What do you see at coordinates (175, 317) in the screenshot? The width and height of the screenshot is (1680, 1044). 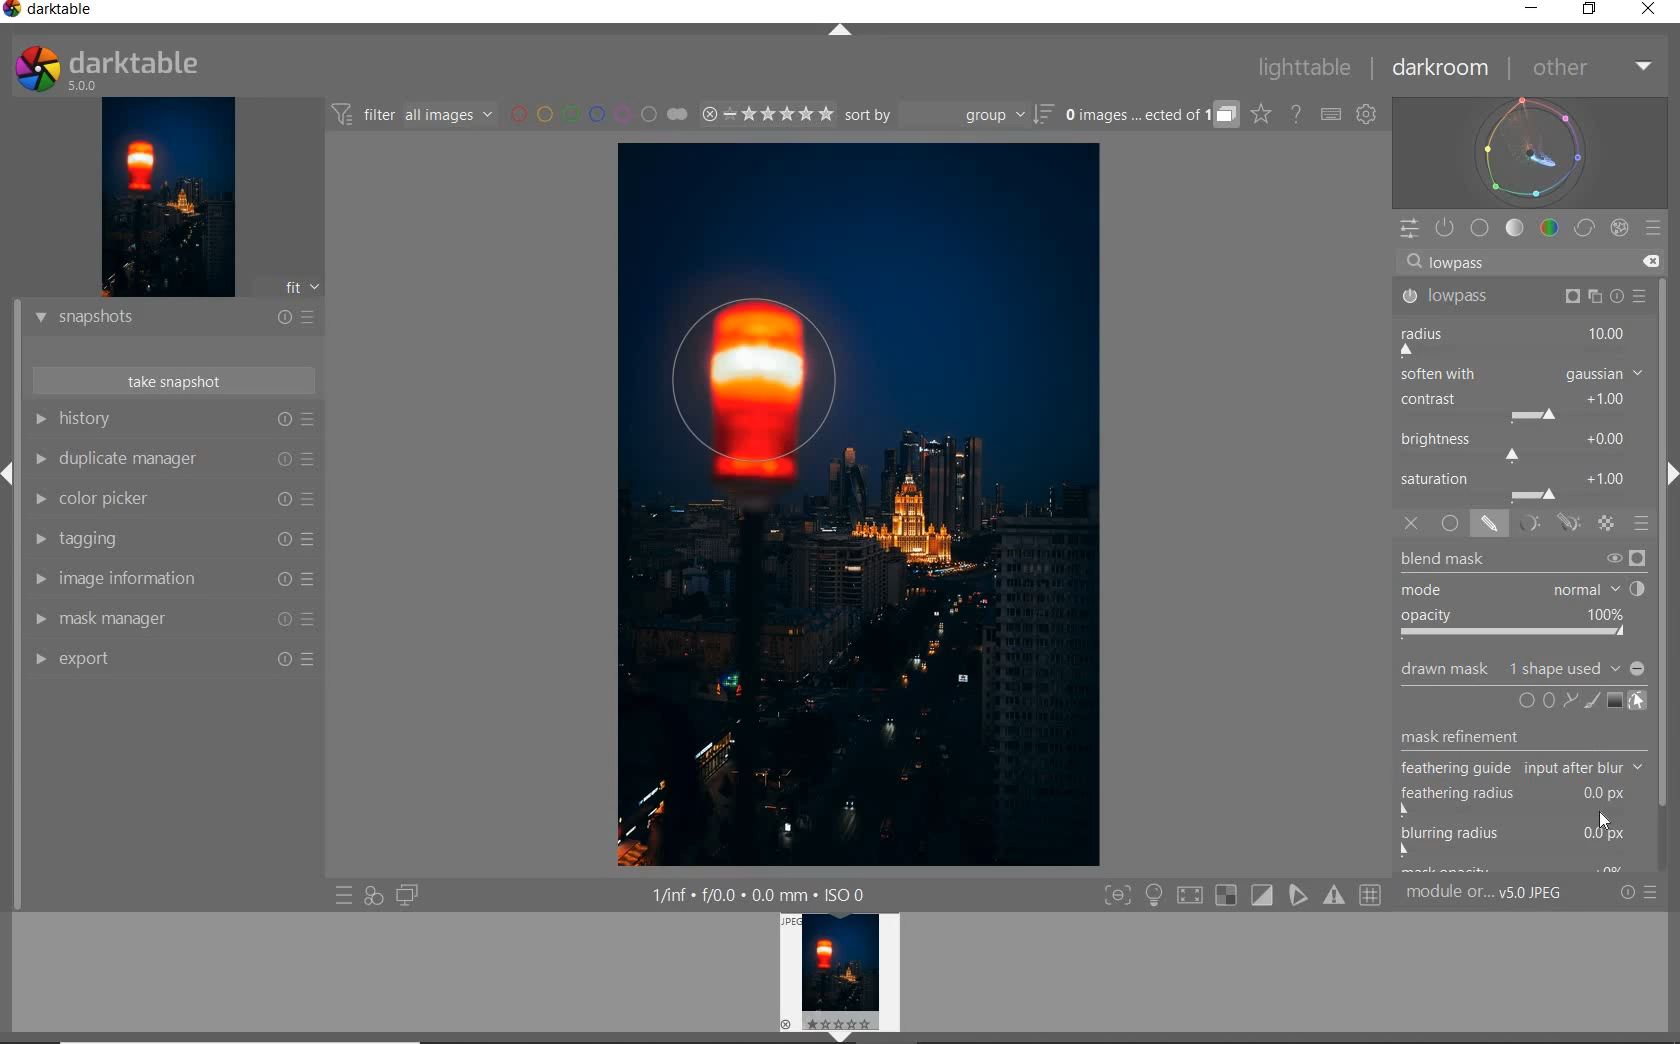 I see `SNAPSHOTS` at bounding box center [175, 317].